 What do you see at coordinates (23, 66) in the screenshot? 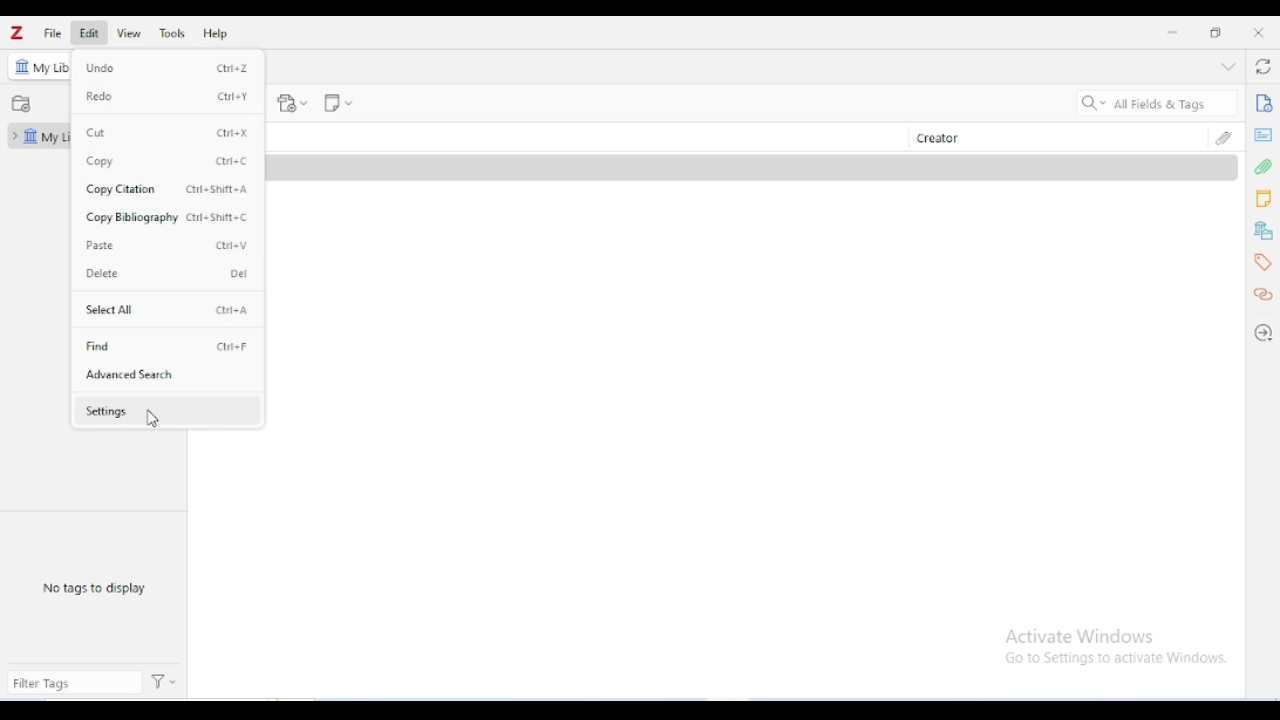
I see `icon` at bounding box center [23, 66].